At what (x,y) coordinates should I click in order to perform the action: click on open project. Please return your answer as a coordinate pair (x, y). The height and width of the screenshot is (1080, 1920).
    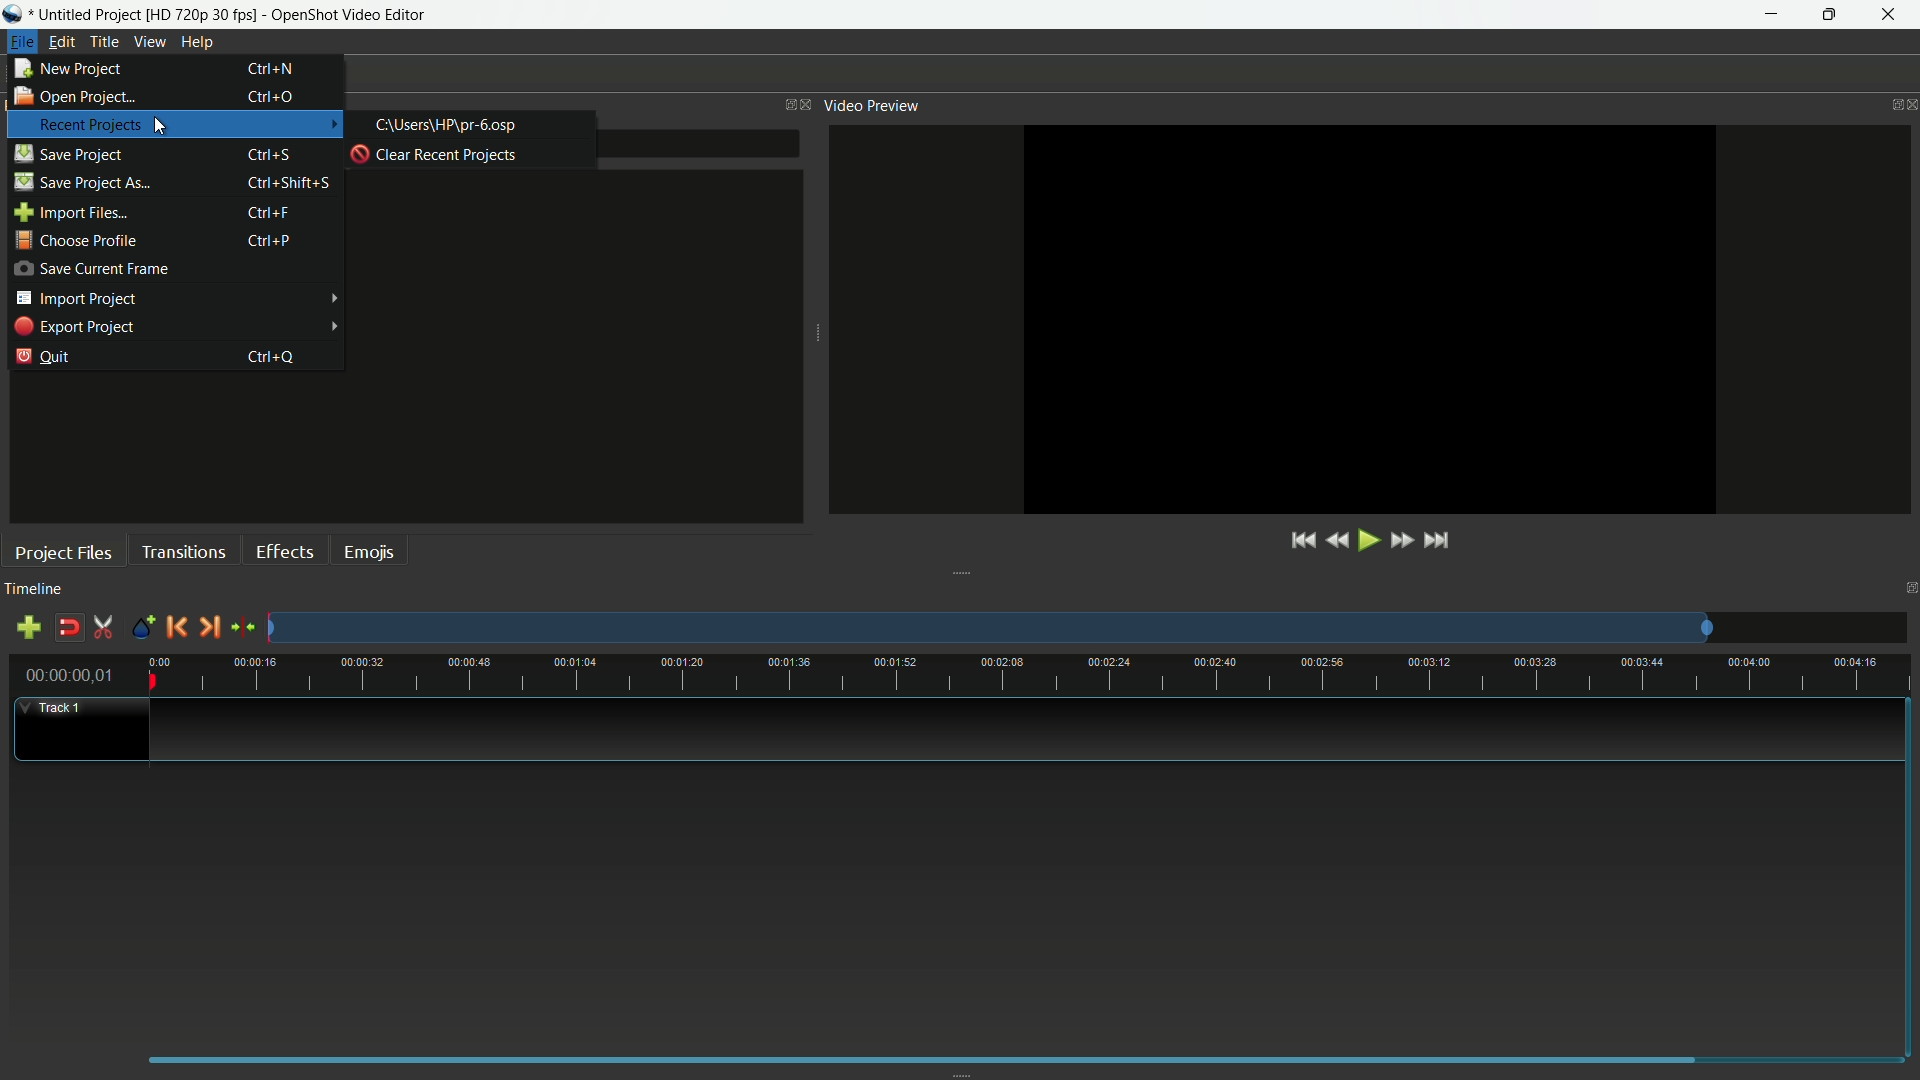
    Looking at the image, I should click on (73, 95).